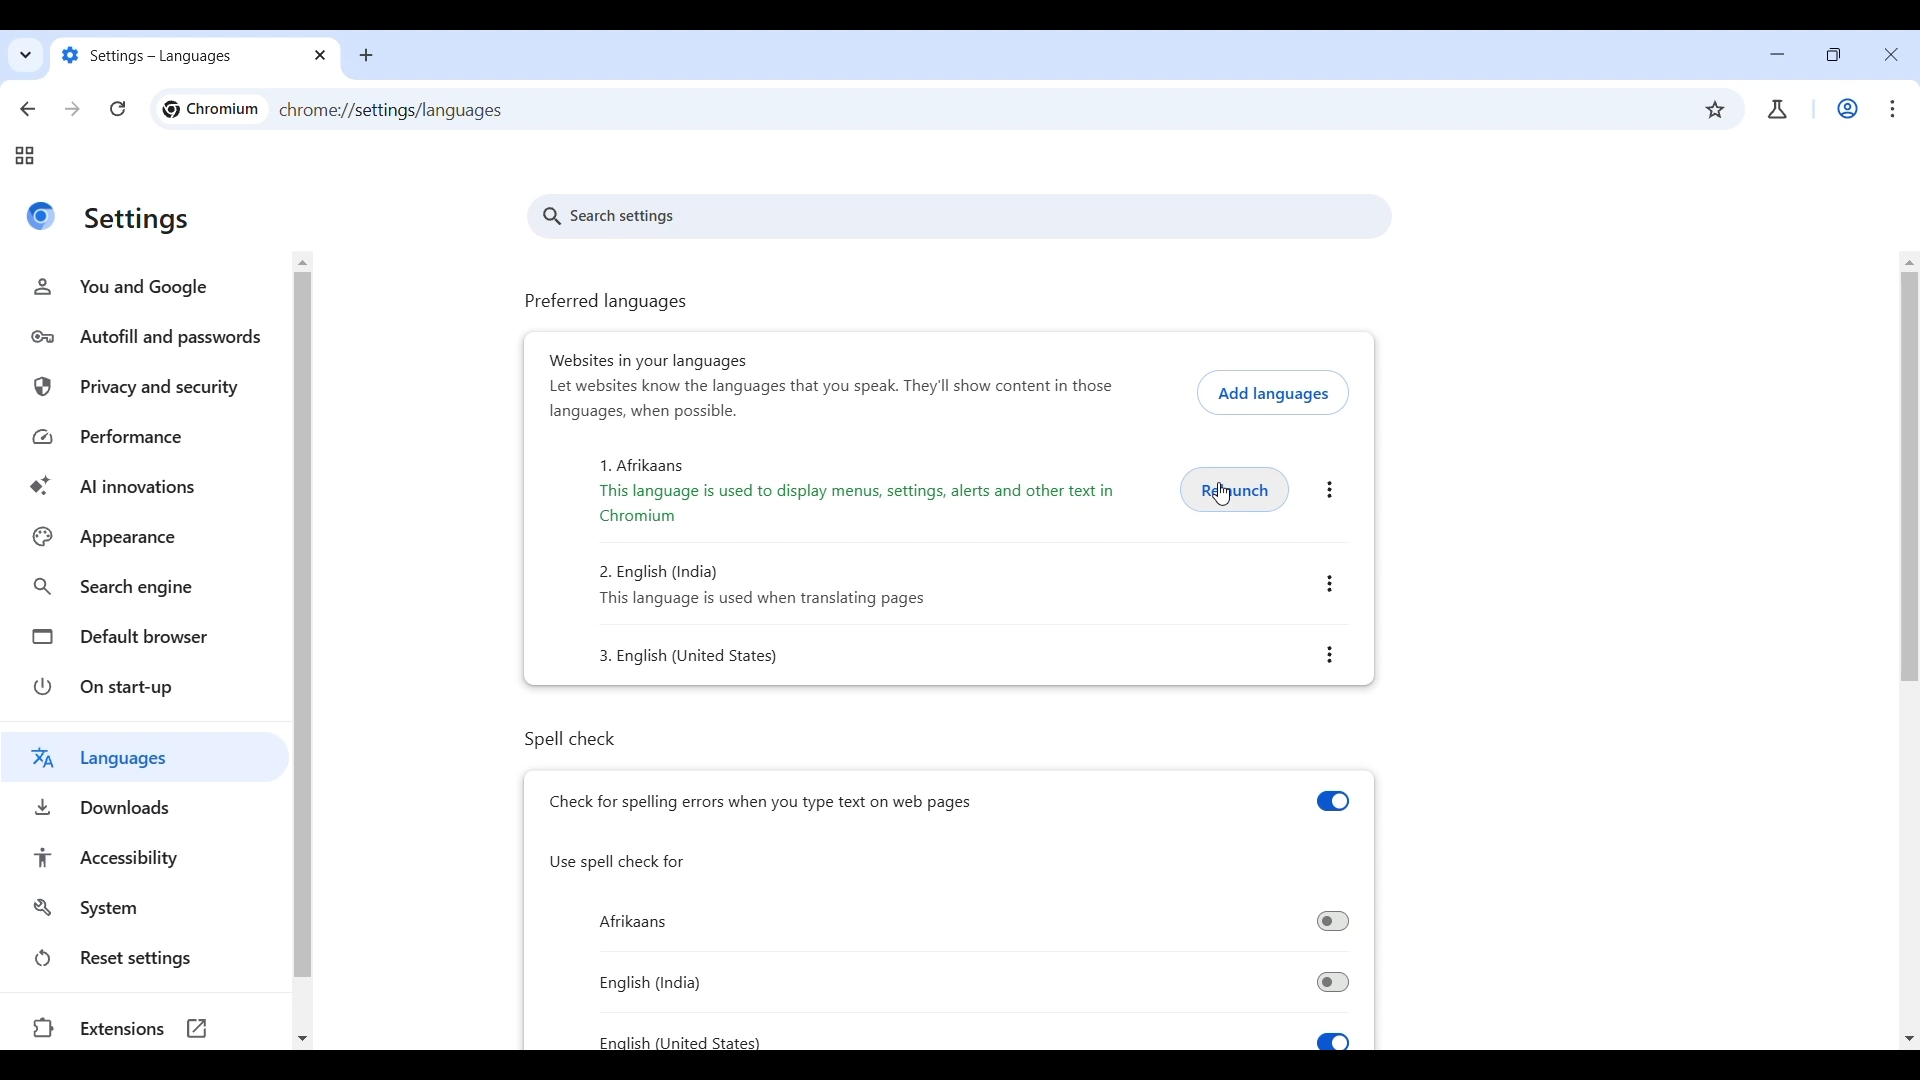 This screenshot has height=1080, width=1920. I want to click on more options, so click(1331, 654).